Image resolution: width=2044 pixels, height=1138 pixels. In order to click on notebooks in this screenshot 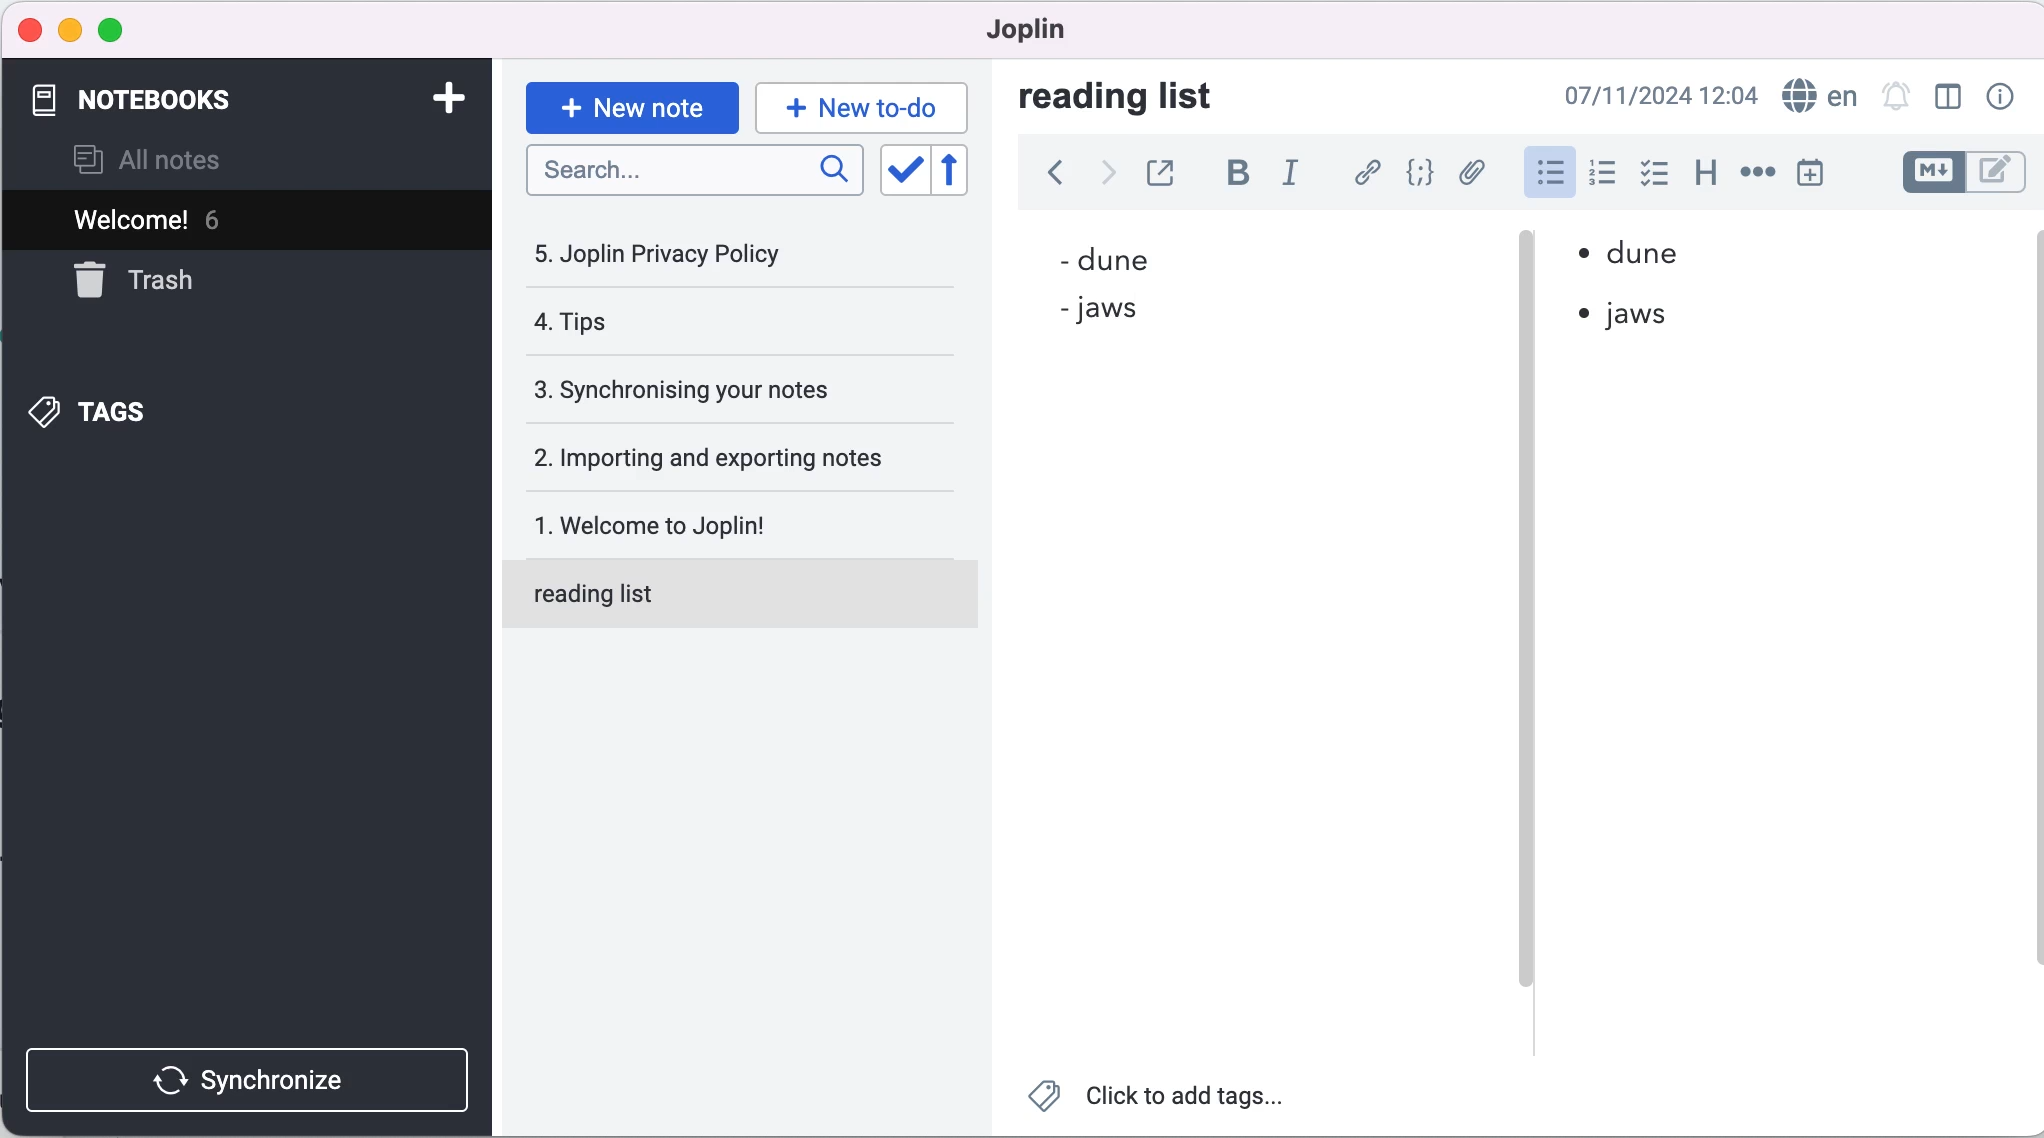, I will do `click(221, 100)`.